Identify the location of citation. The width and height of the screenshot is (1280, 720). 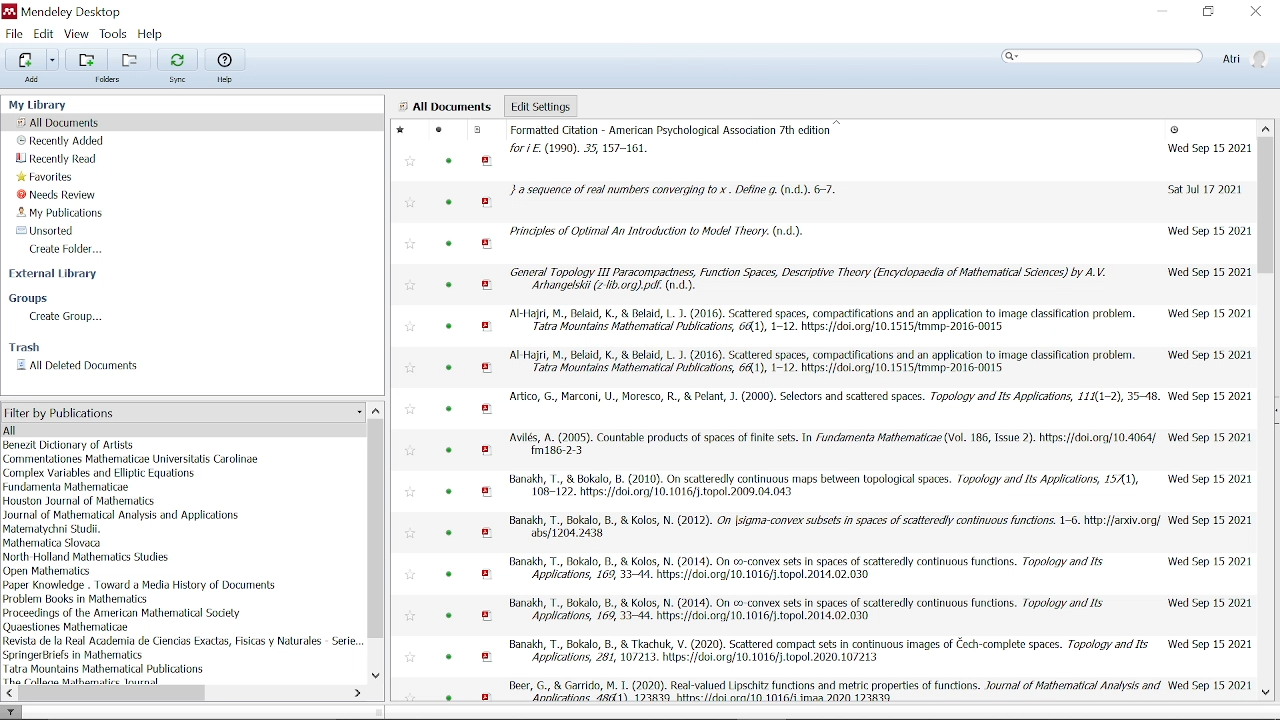
(834, 527).